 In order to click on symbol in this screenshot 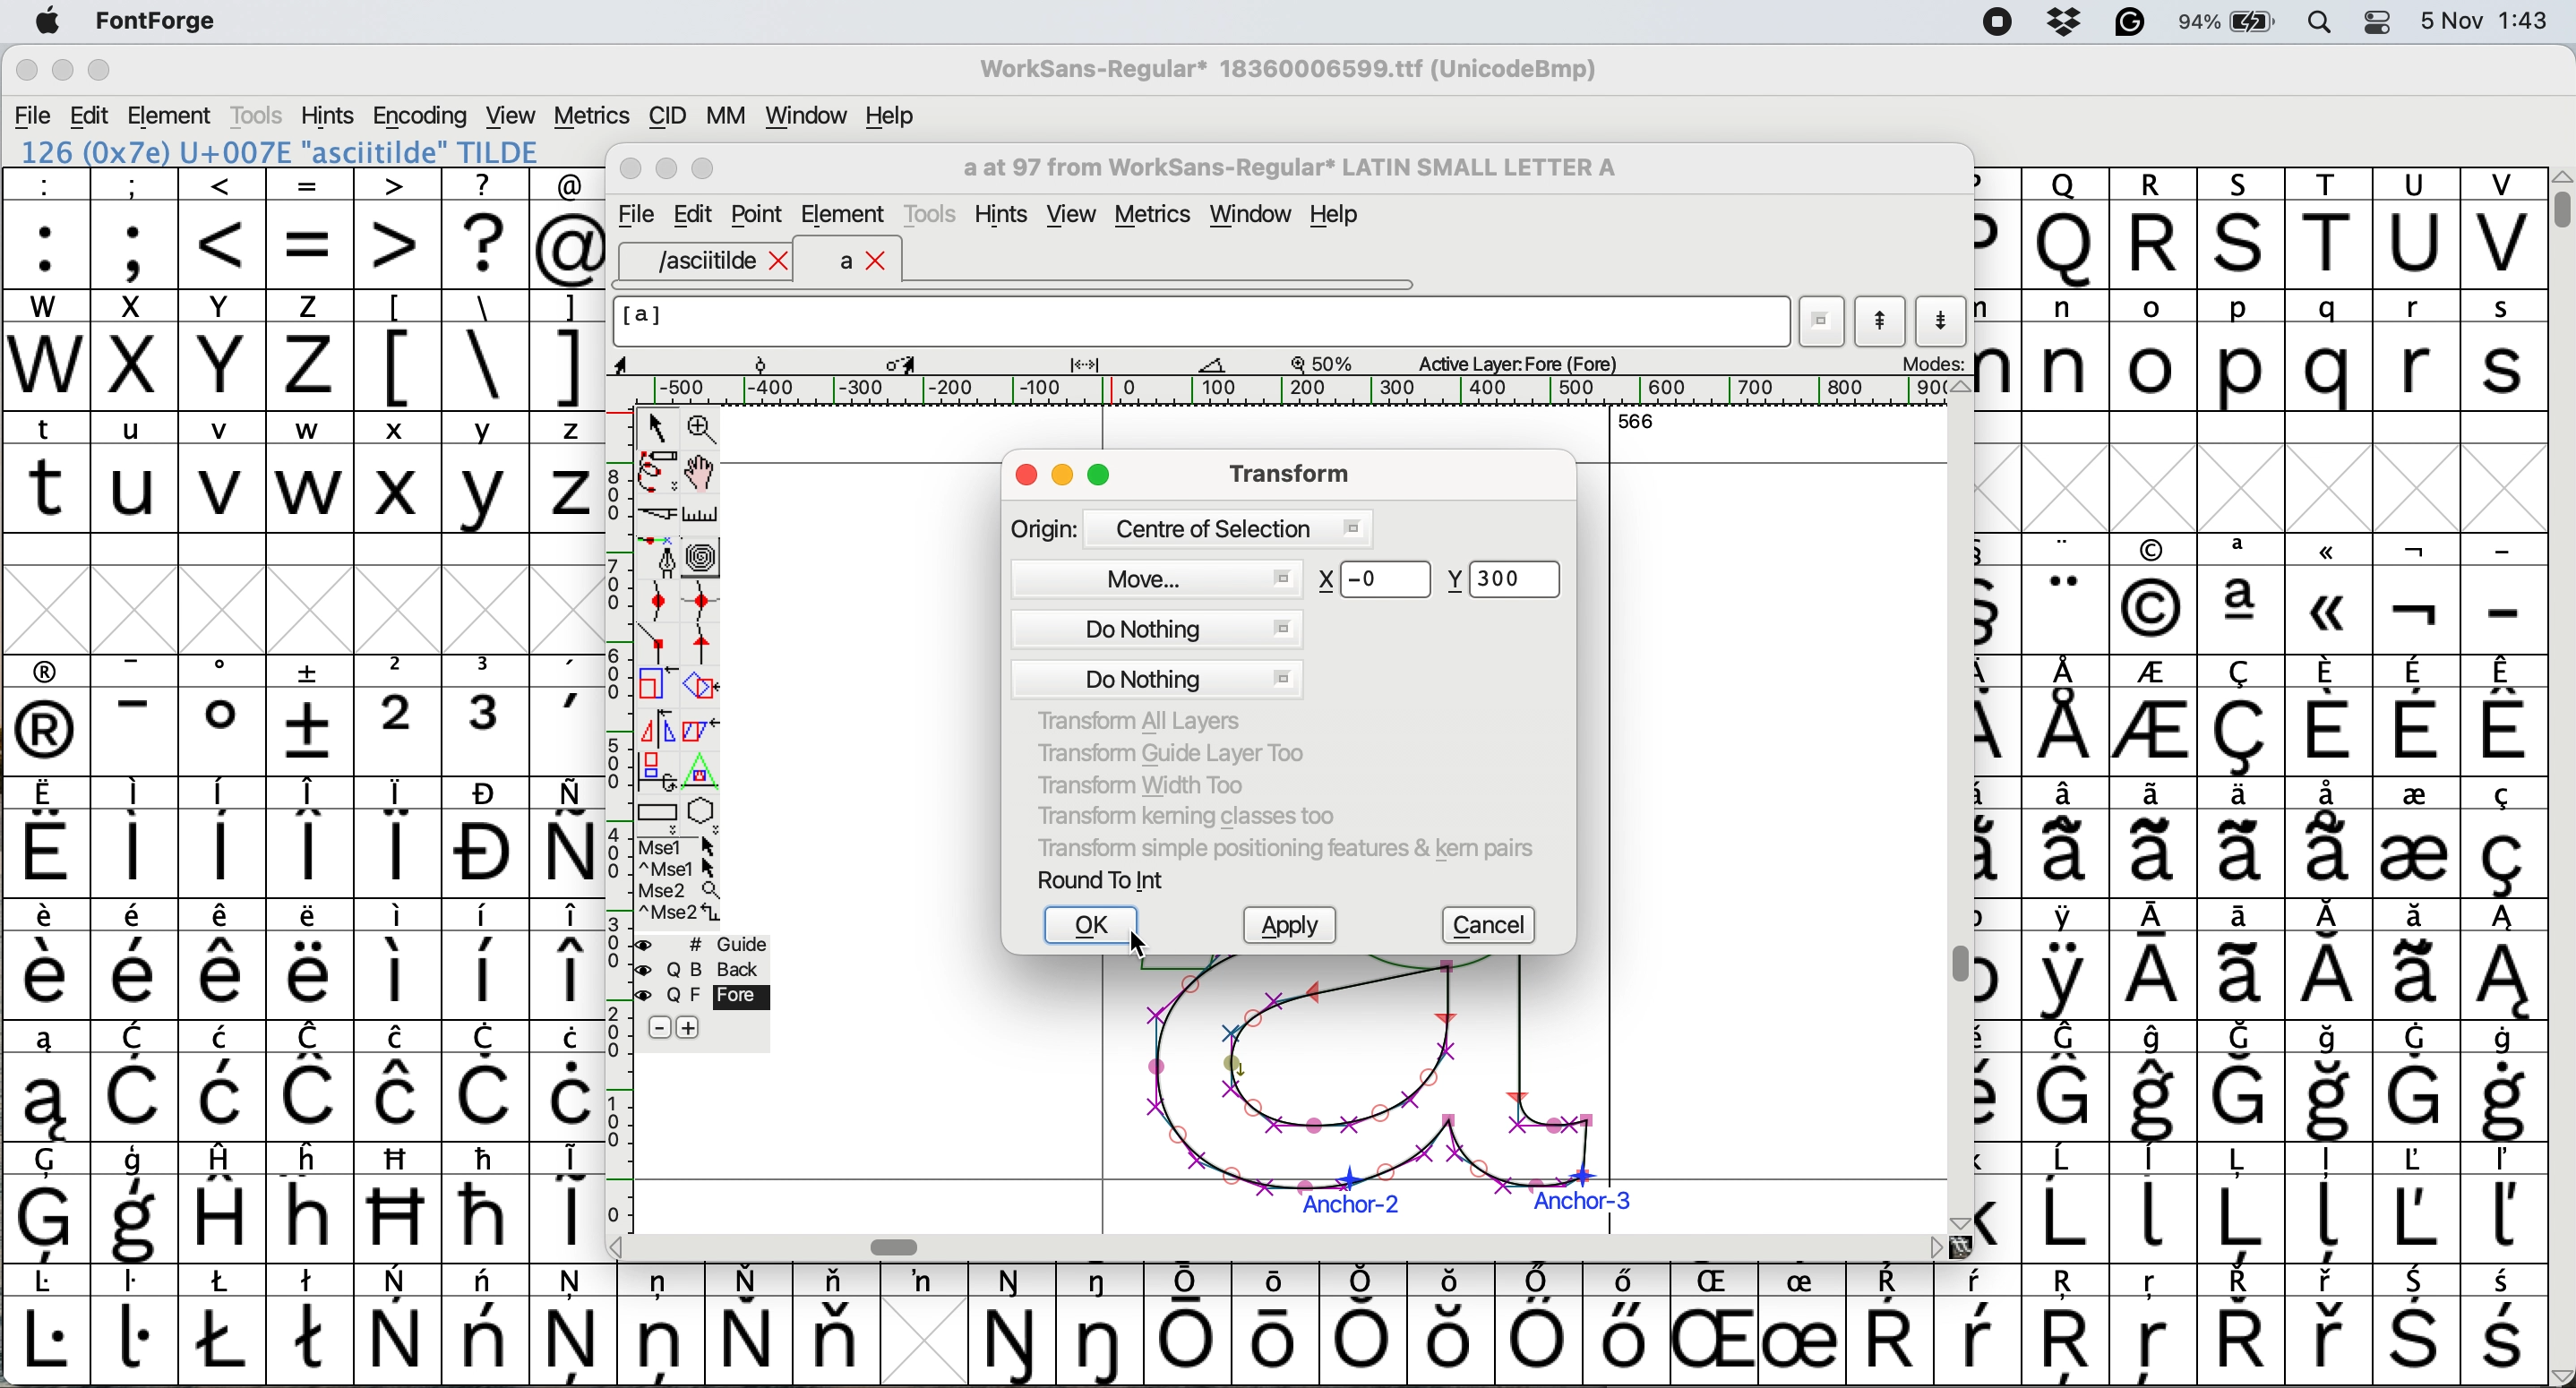, I will do `click(2331, 961)`.